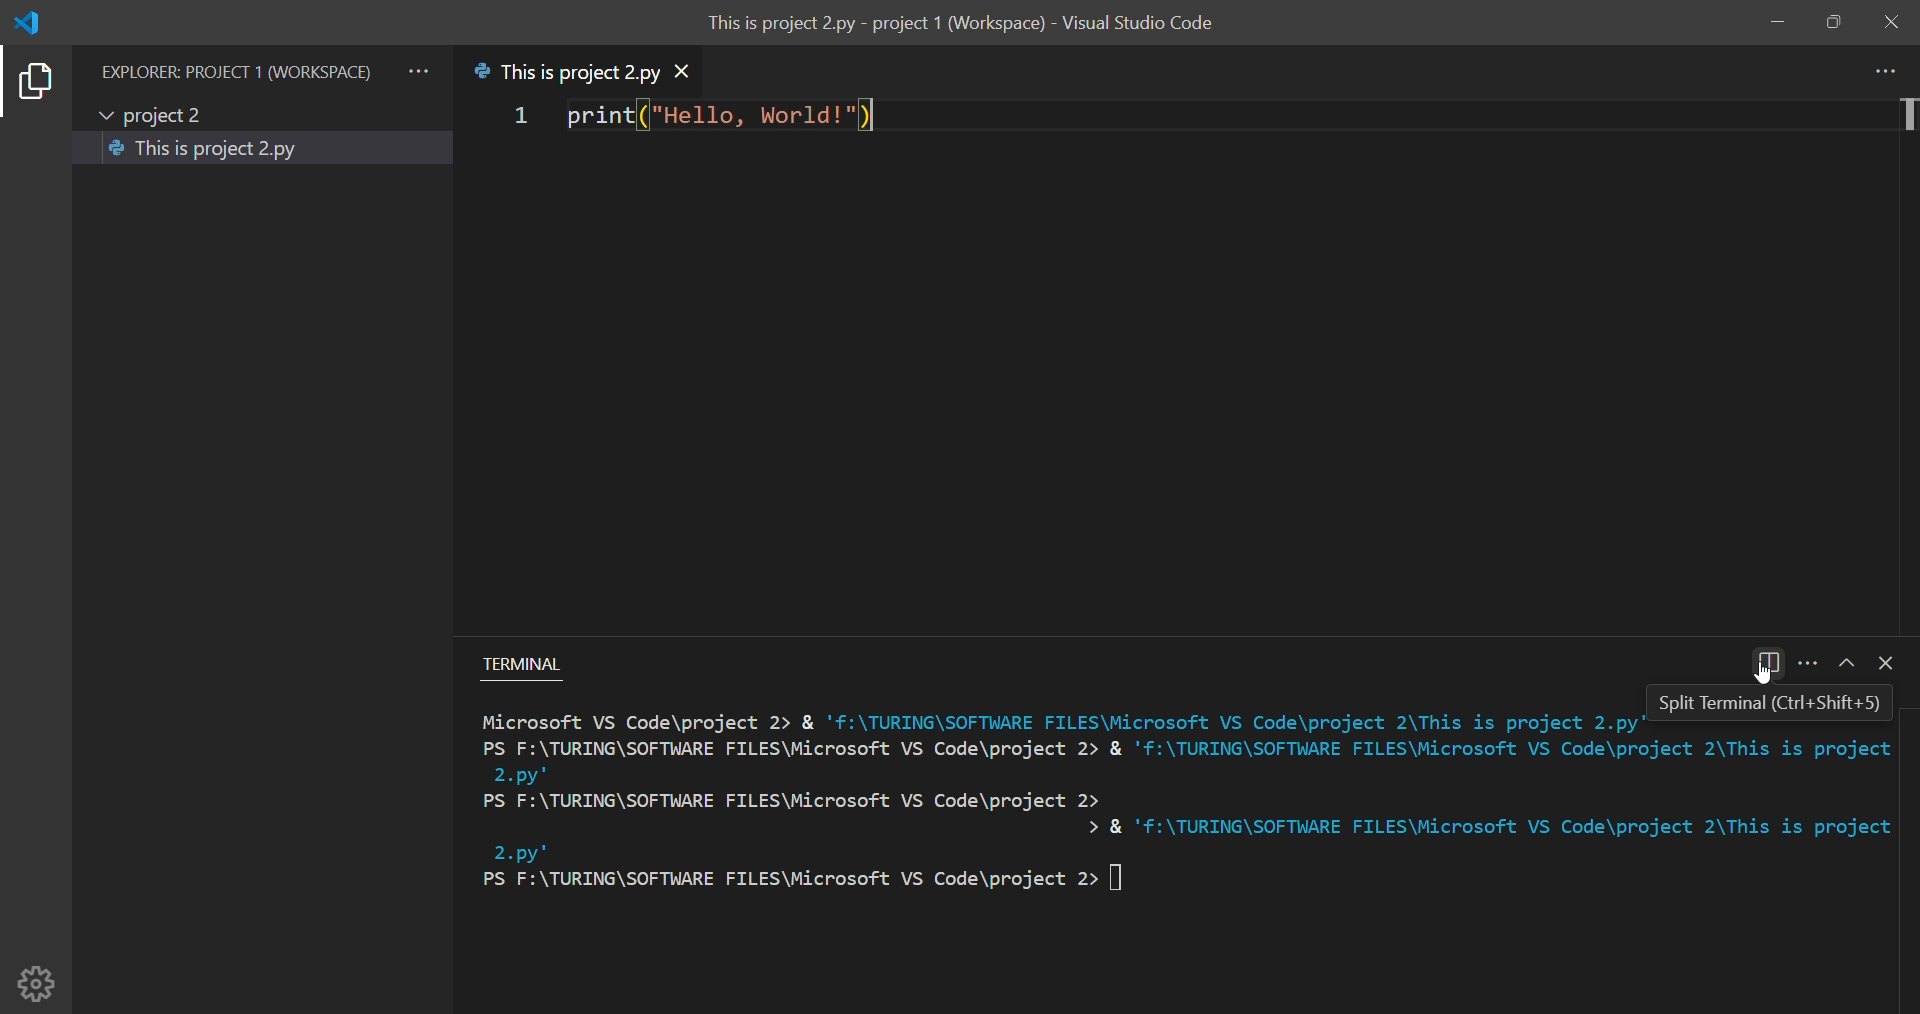  I want to click on more options, so click(1806, 663).